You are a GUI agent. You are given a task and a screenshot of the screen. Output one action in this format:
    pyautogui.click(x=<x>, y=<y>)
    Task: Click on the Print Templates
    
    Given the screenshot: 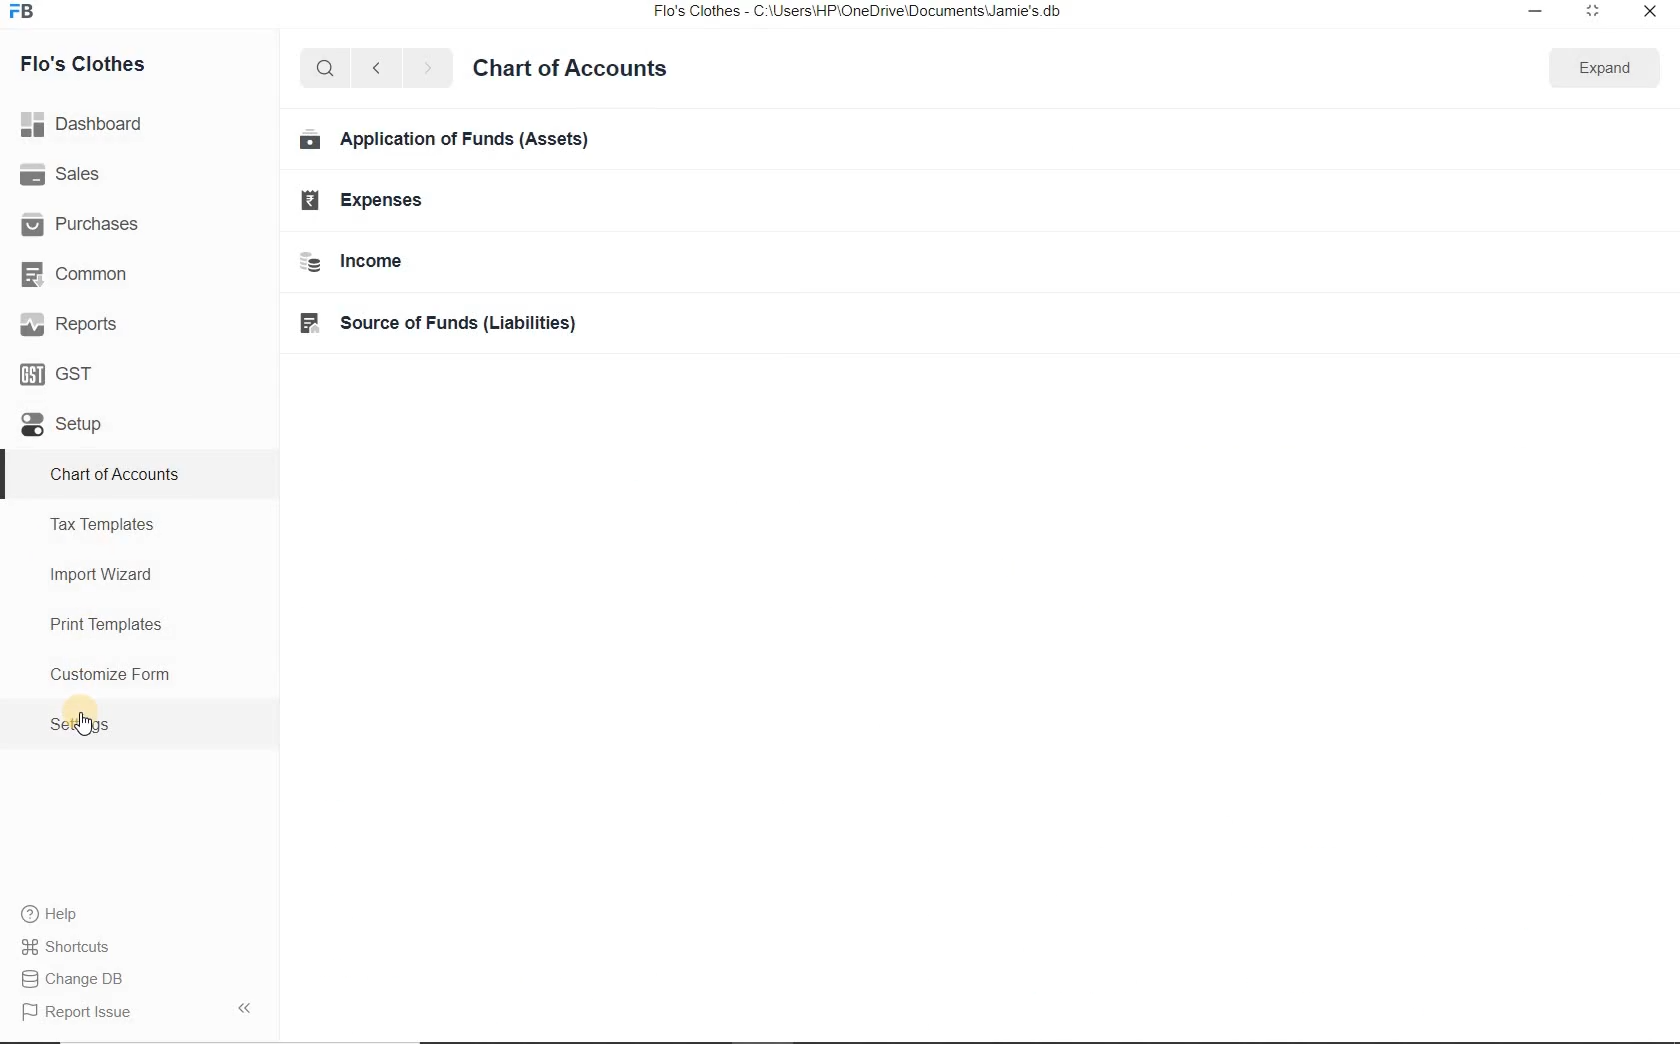 What is the action you would take?
    pyautogui.click(x=139, y=623)
    